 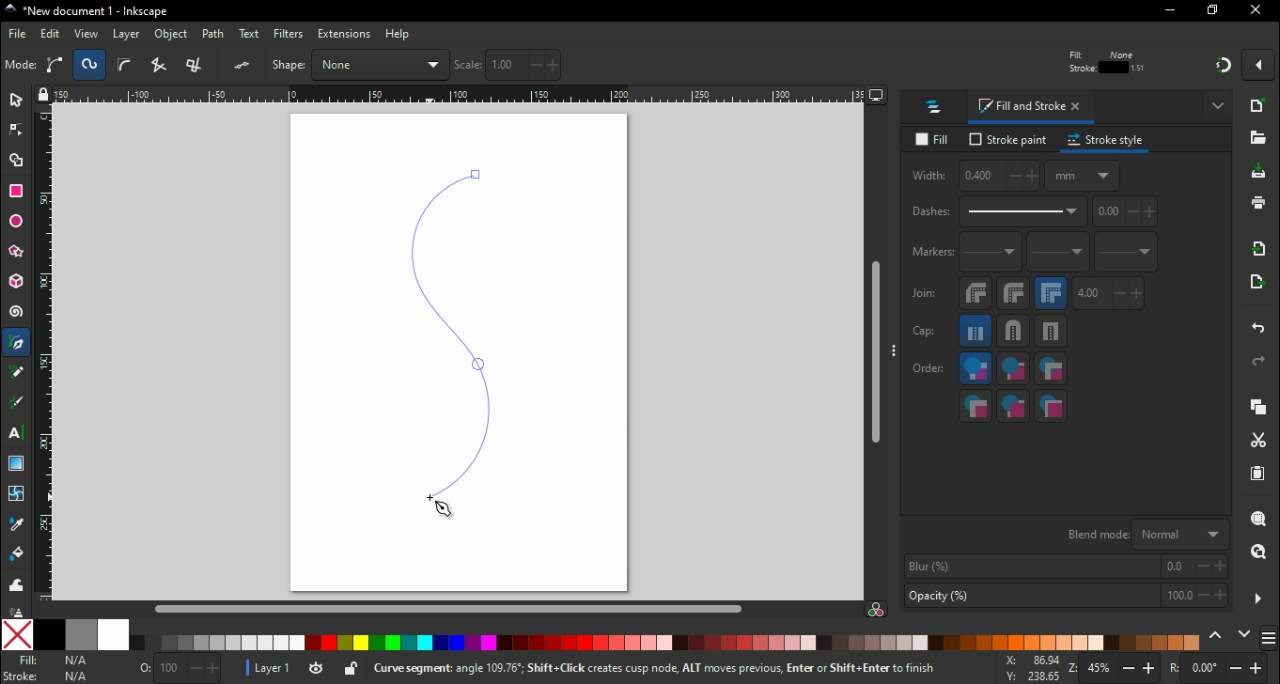 I want to click on pencil tool, so click(x=17, y=379).